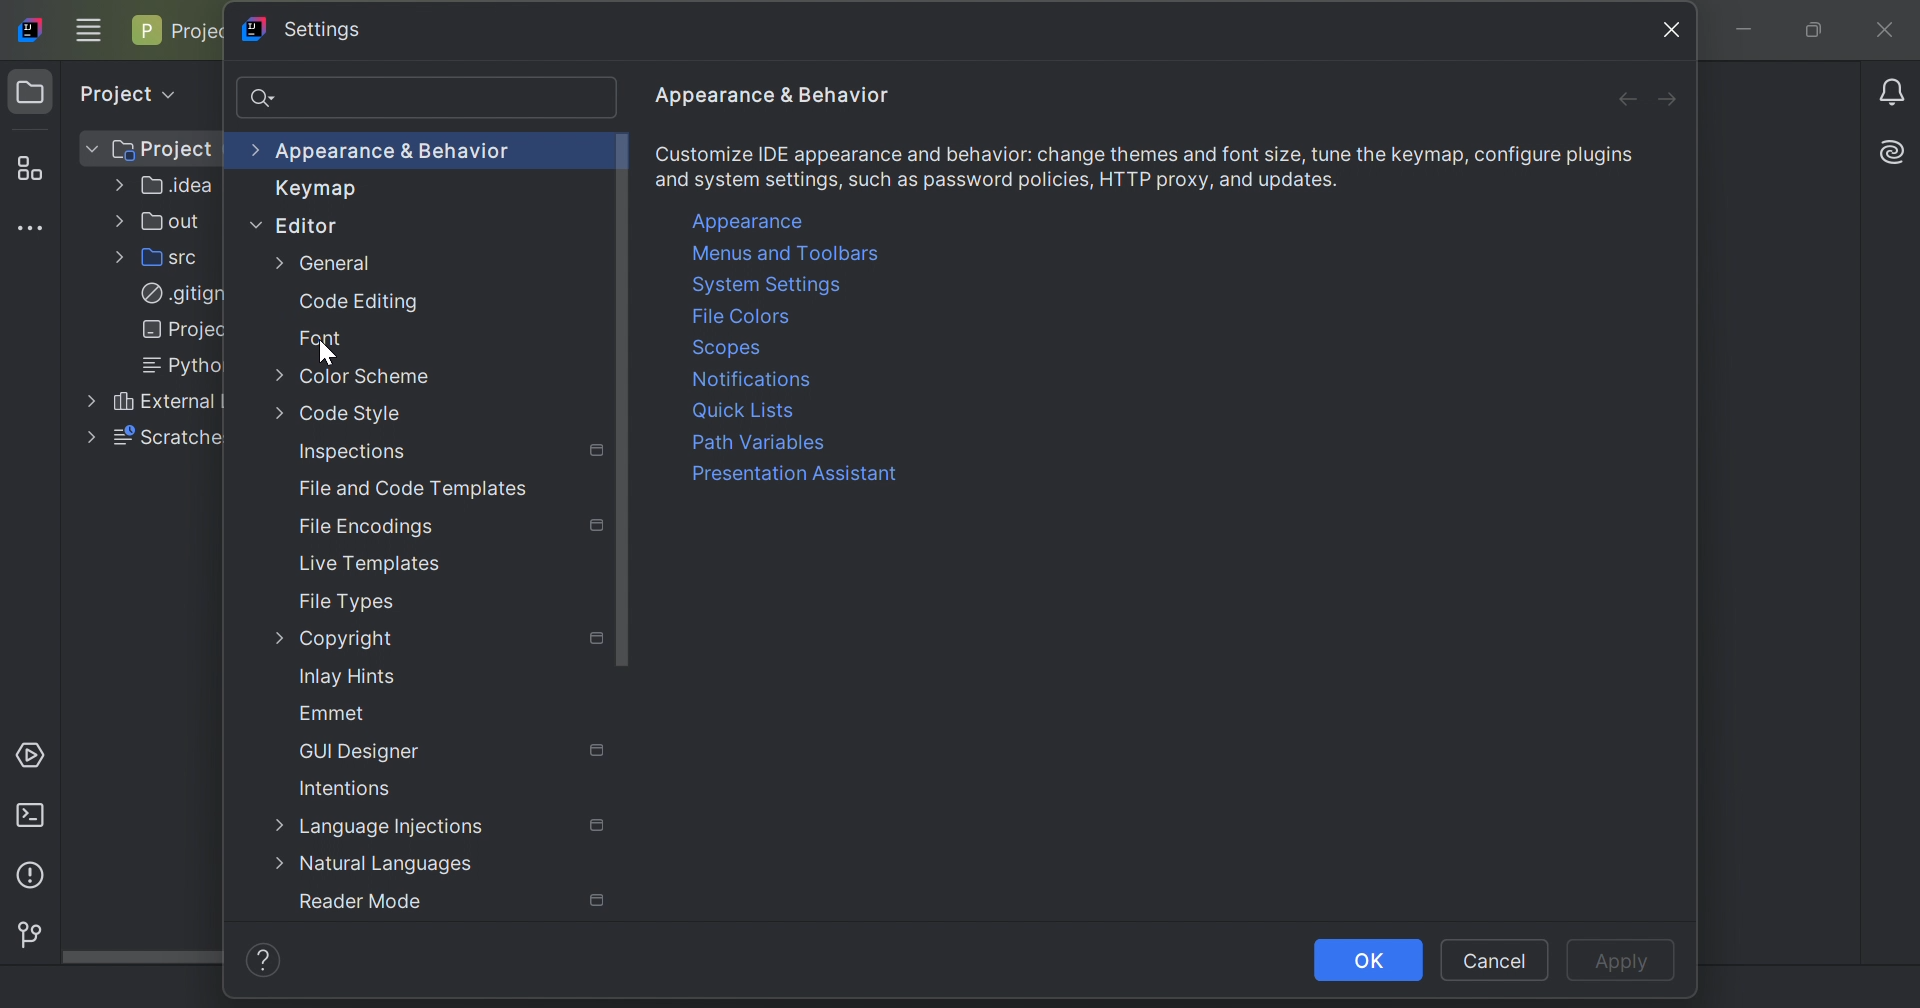 This screenshot has width=1920, height=1008. Describe the element at coordinates (31, 93) in the screenshot. I see `Project` at that location.